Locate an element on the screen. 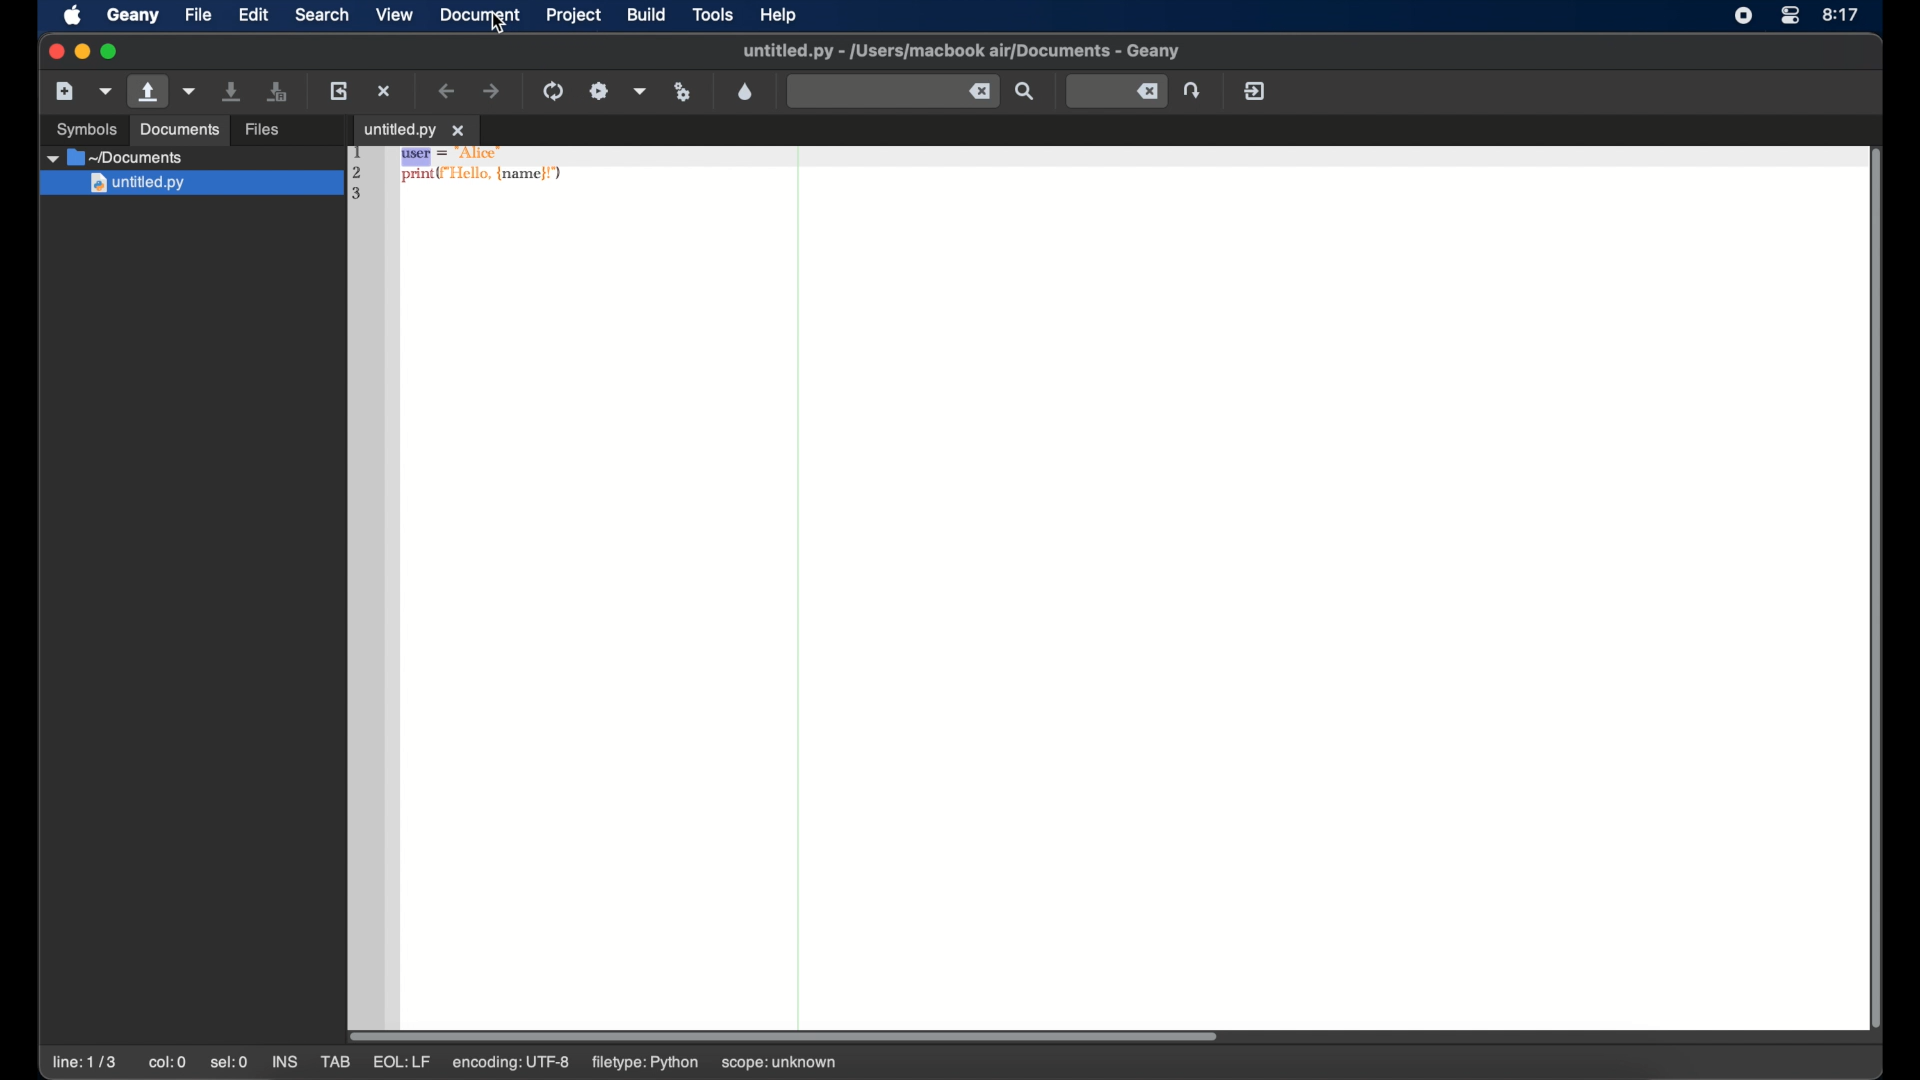  build is located at coordinates (647, 15).